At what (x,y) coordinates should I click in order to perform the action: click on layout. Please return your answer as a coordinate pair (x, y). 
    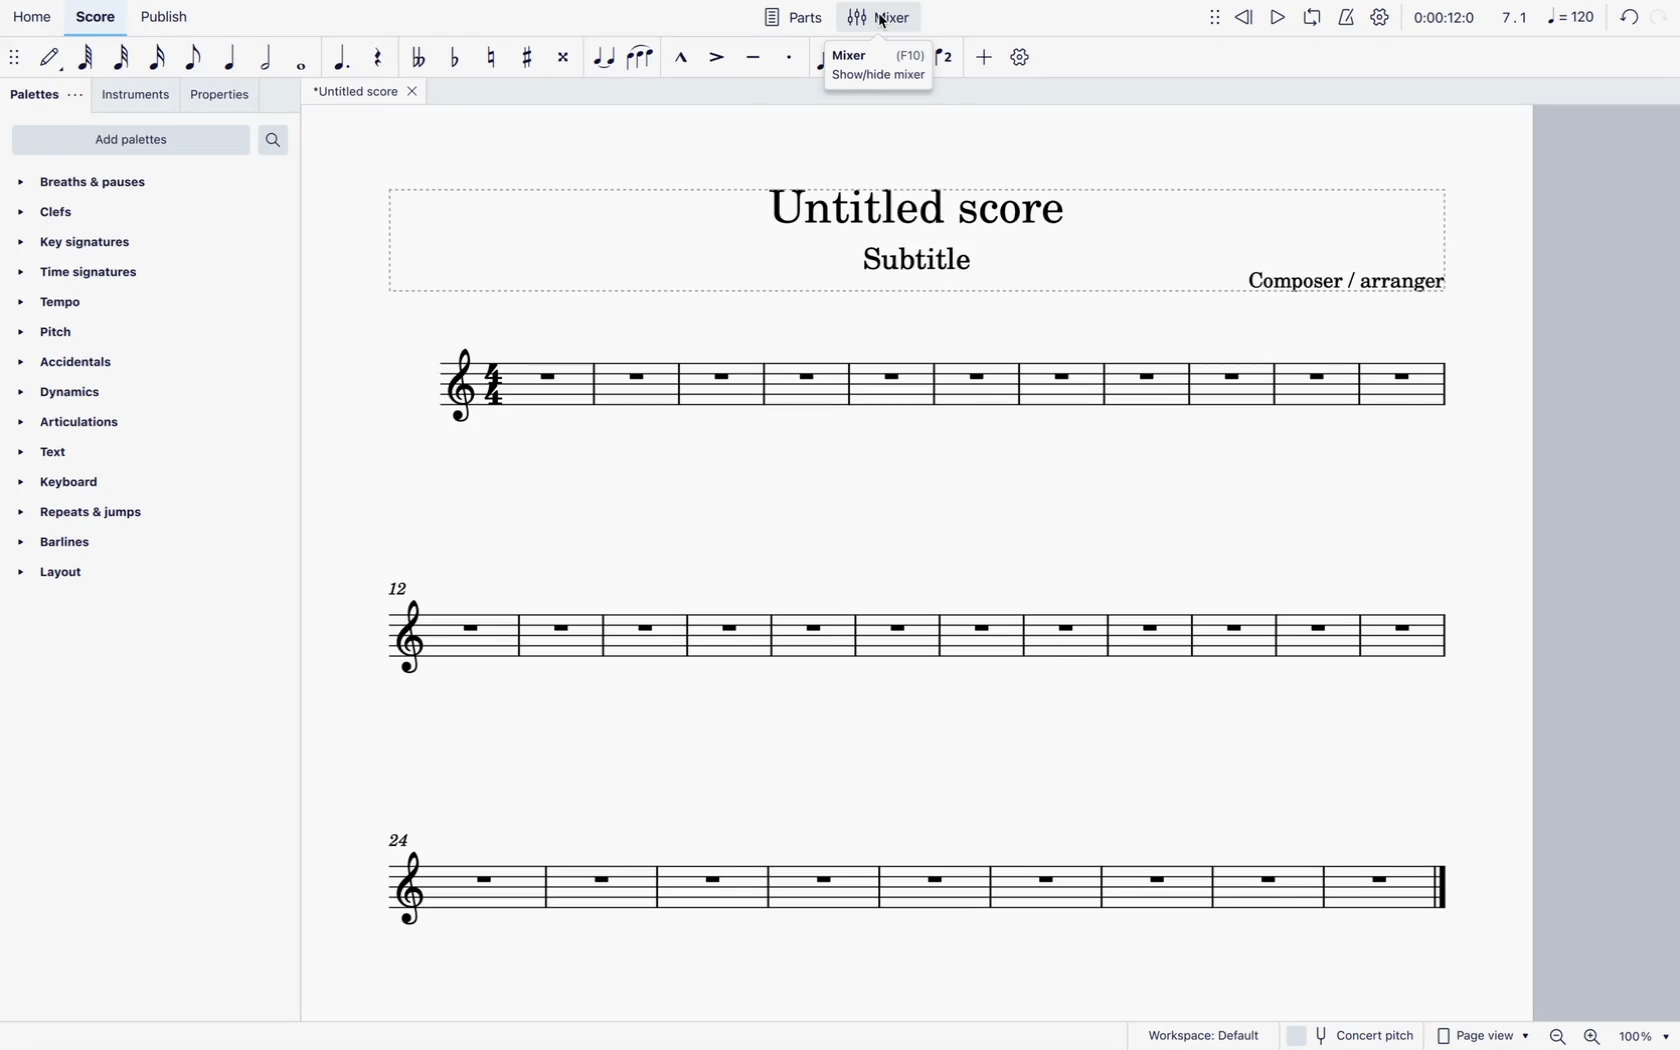
    Looking at the image, I should click on (86, 577).